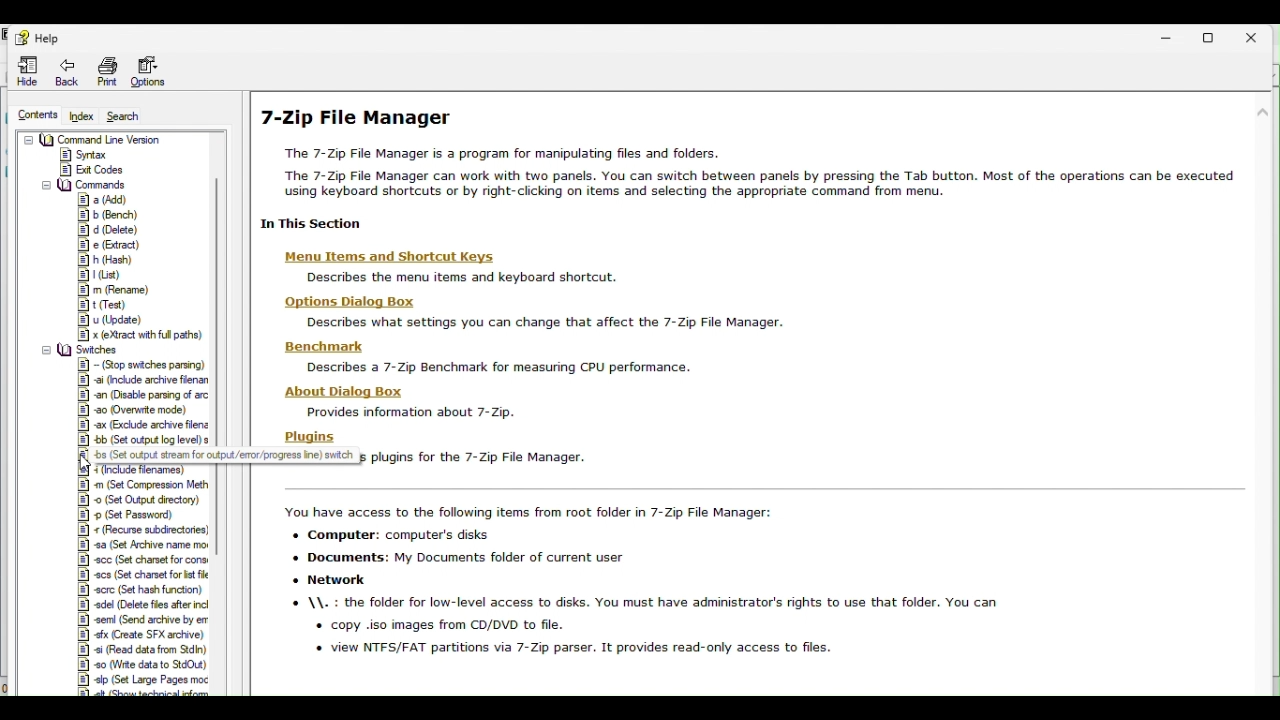 The height and width of the screenshot is (720, 1280). Describe the element at coordinates (409, 413) in the screenshot. I see `Provides information about 7-Zip.` at that location.